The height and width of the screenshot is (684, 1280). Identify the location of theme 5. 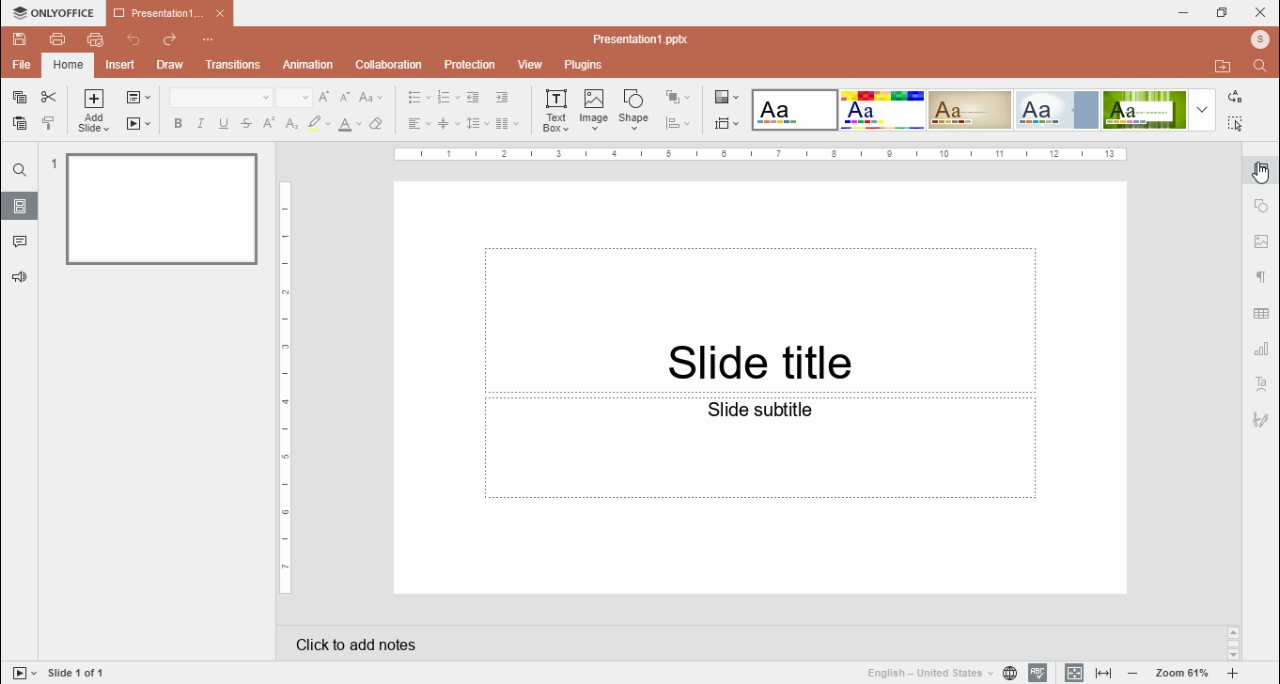
(1145, 111).